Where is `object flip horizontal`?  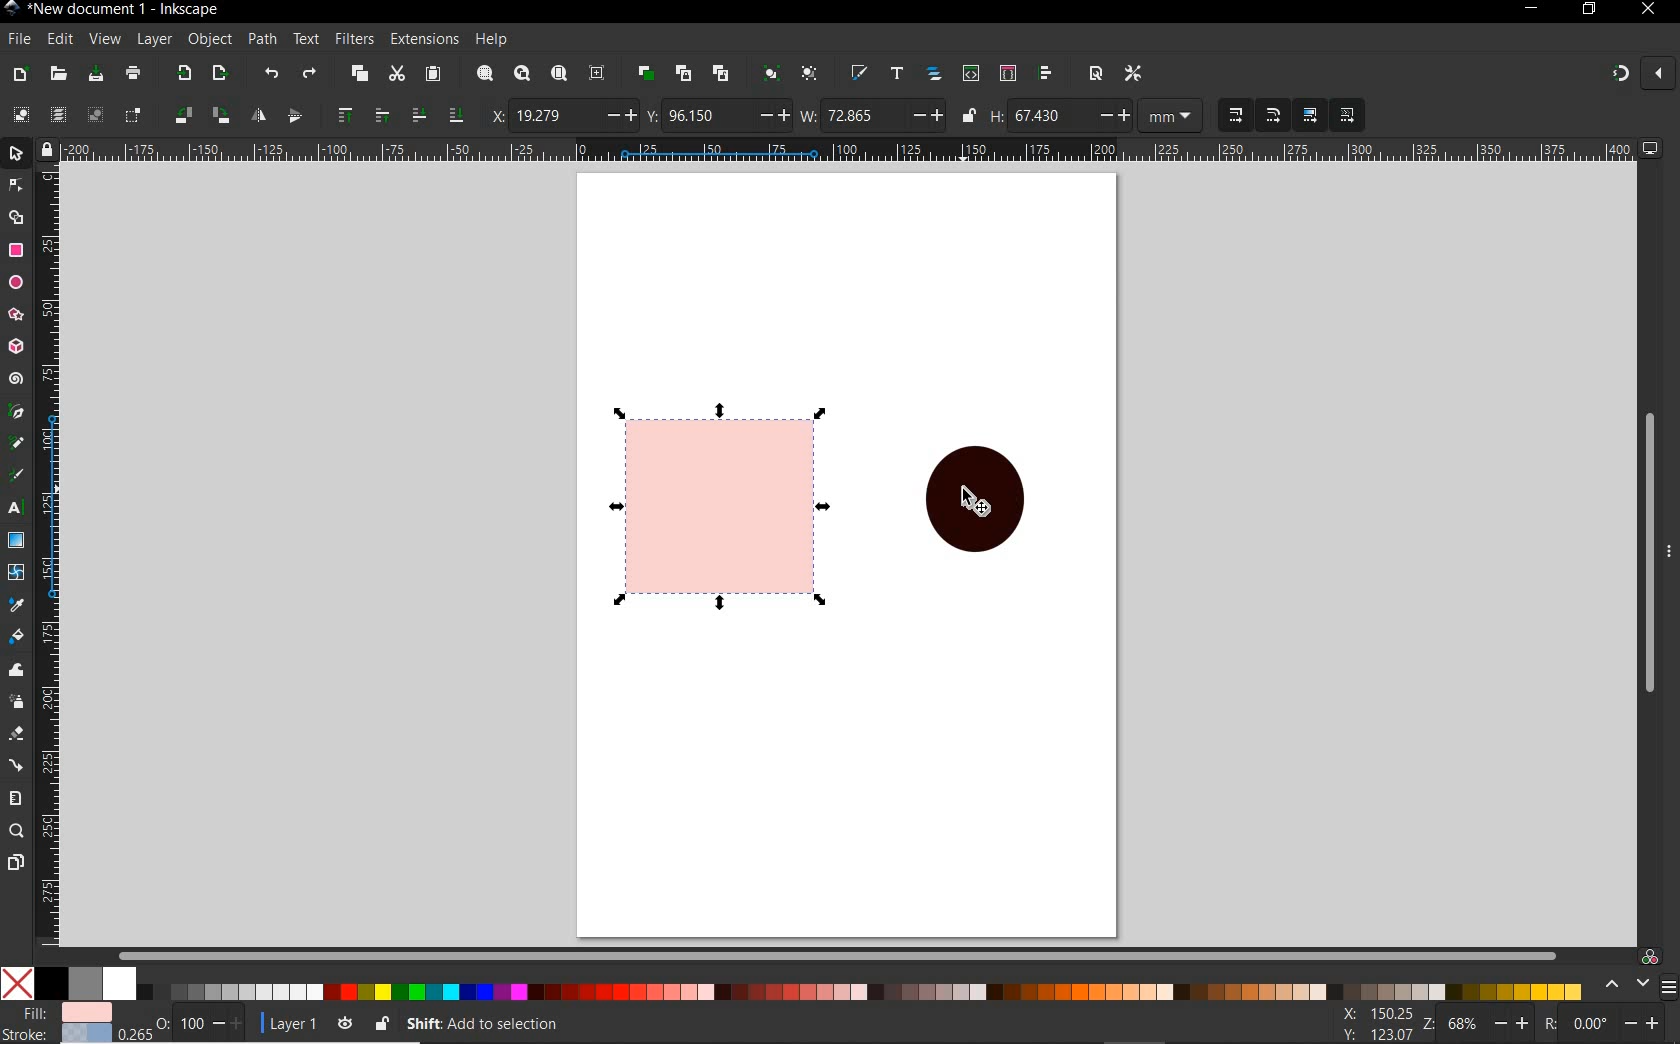 object flip horizontal is located at coordinates (259, 115).